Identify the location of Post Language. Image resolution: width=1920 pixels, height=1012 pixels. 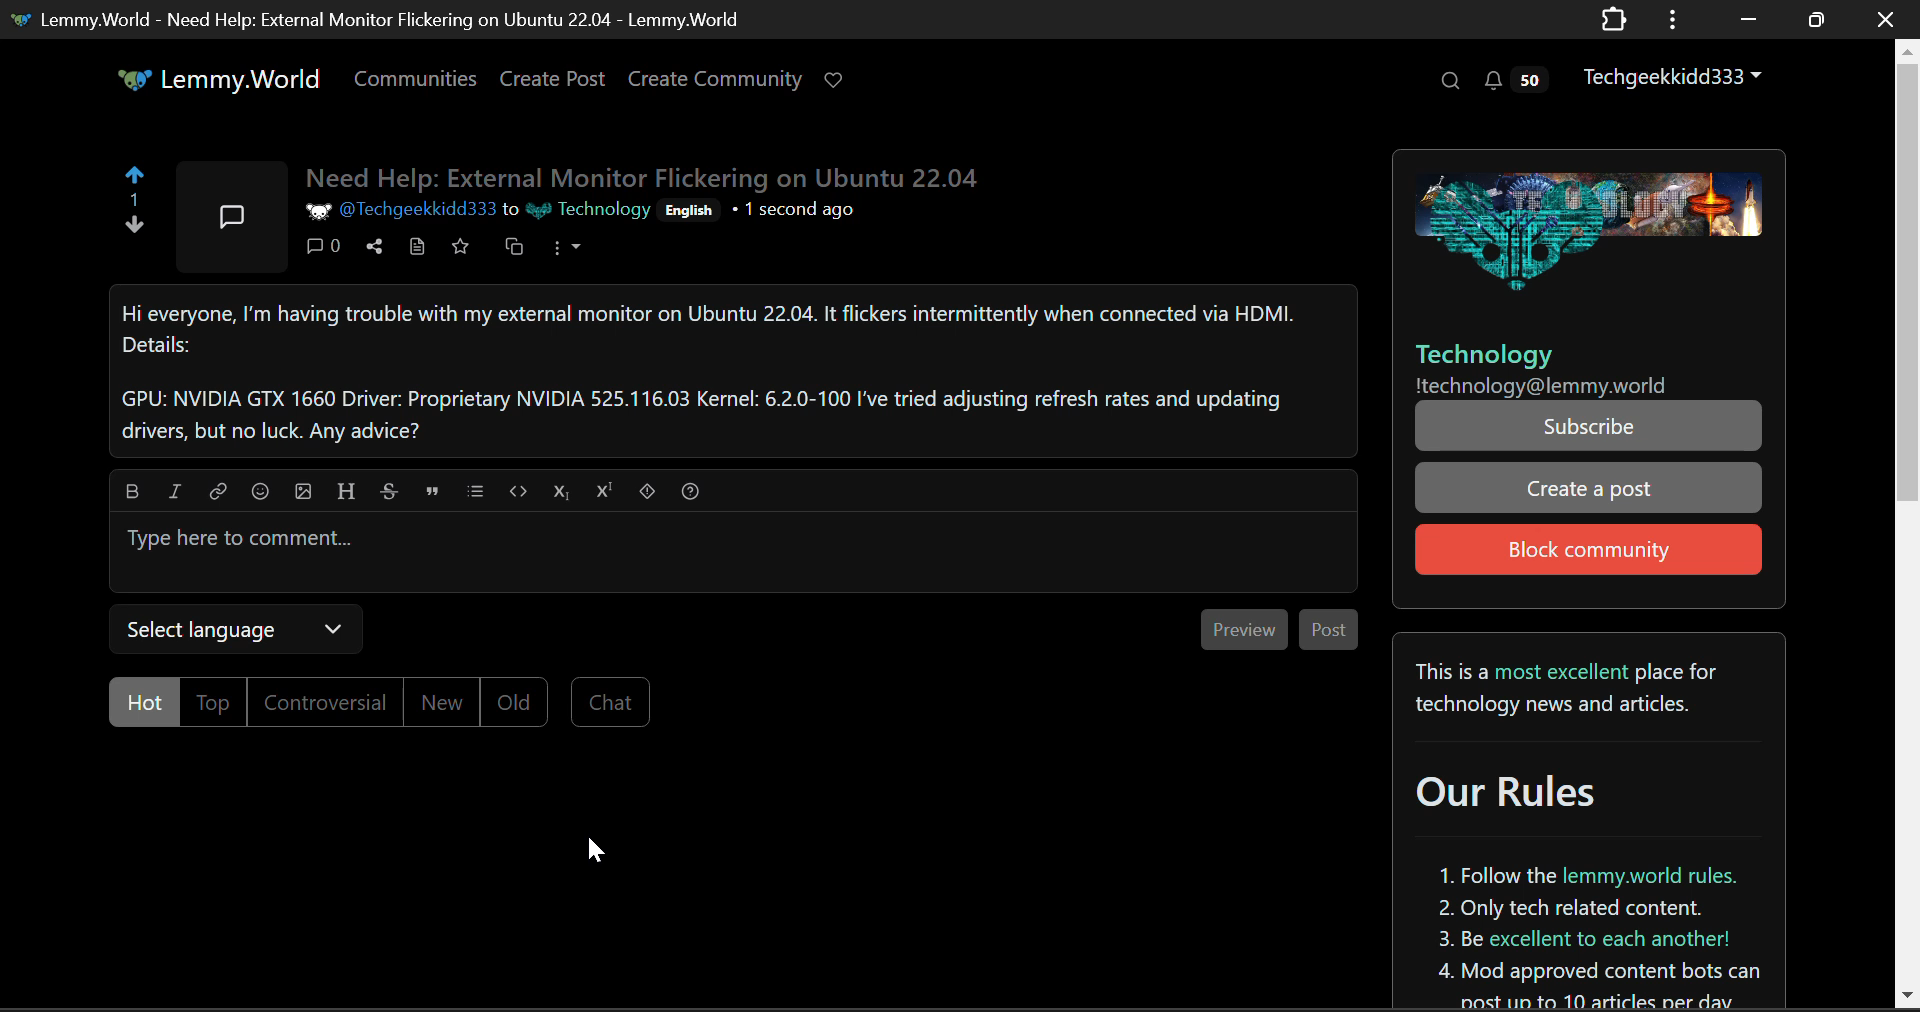
(691, 214).